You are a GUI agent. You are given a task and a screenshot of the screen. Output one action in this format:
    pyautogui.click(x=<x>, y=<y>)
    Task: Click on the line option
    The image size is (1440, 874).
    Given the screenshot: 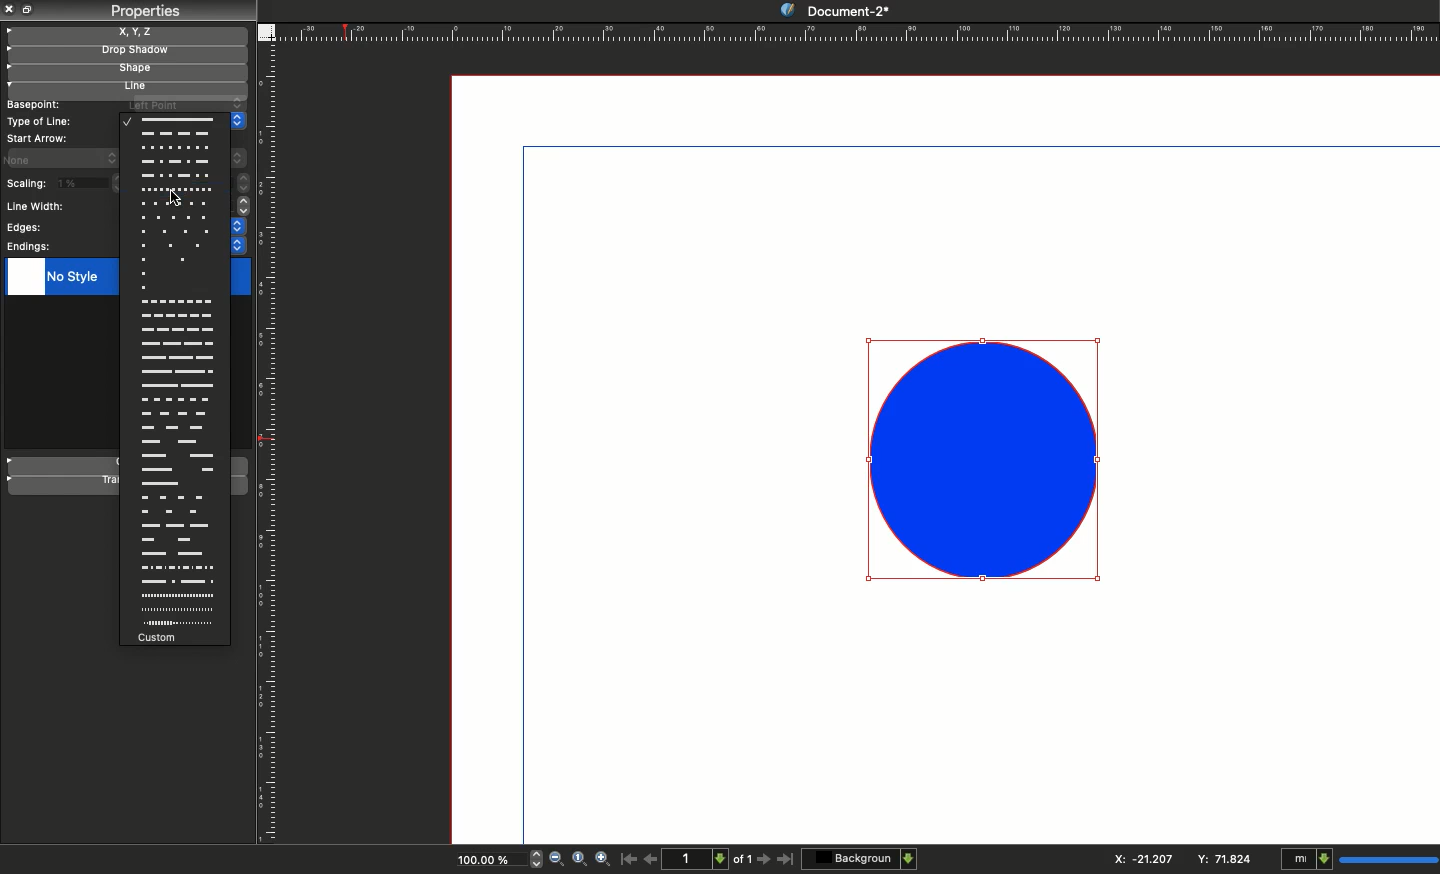 What is the action you would take?
    pyautogui.click(x=176, y=414)
    